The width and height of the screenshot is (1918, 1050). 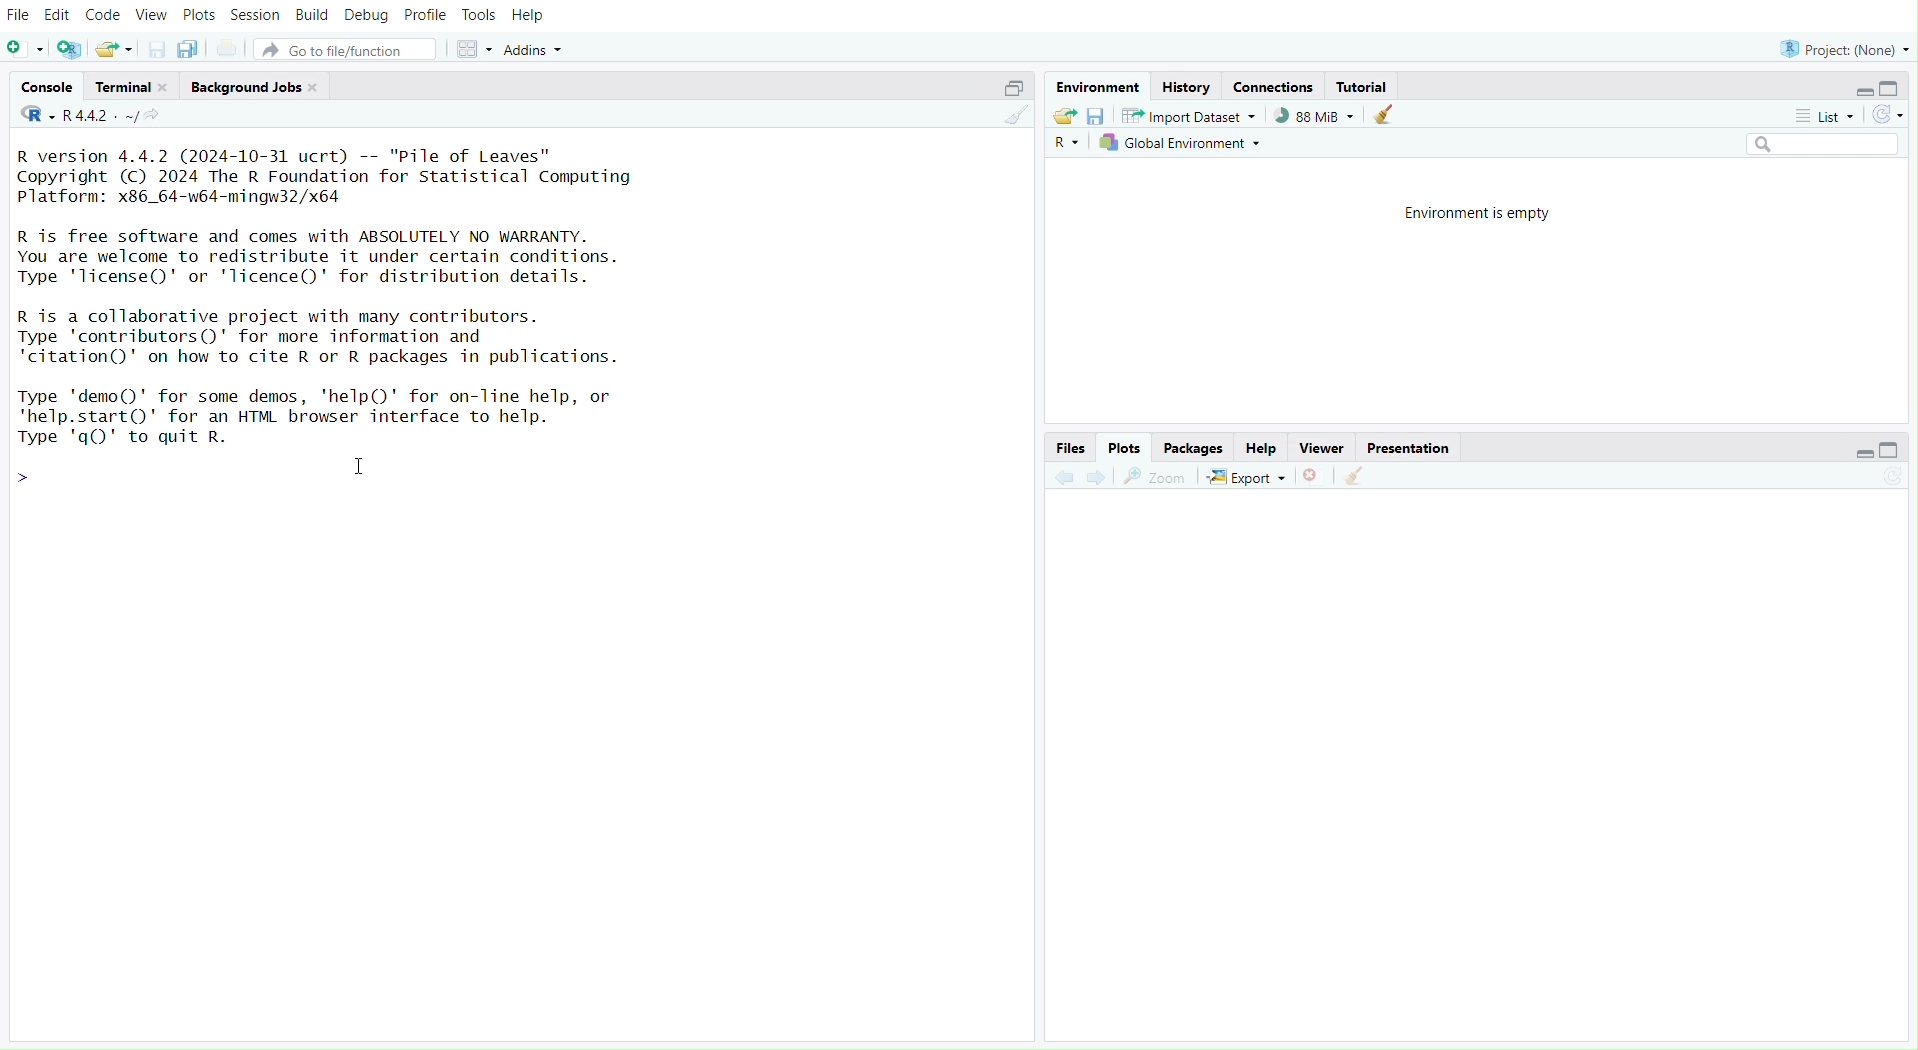 What do you see at coordinates (1363, 85) in the screenshot?
I see `Tutorial` at bounding box center [1363, 85].